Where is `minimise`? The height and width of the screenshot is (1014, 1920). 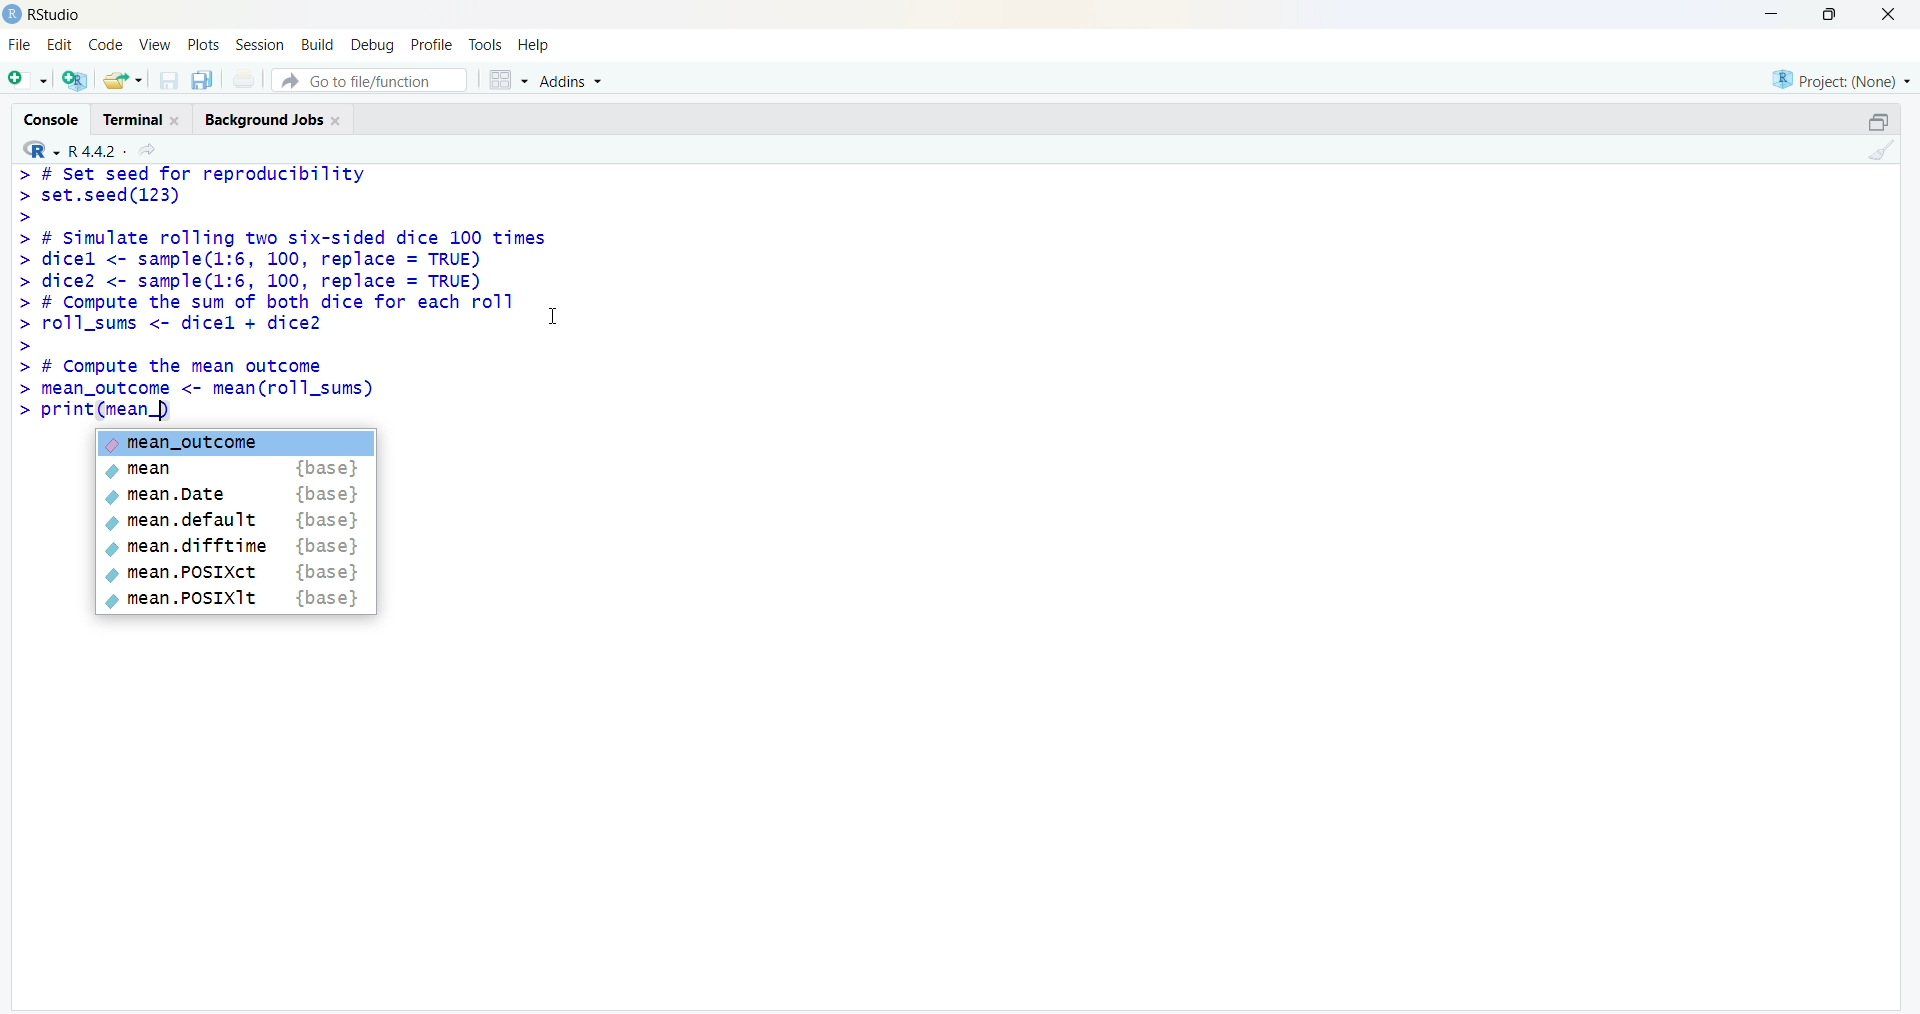
minimise is located at coordinates (1774, 12).